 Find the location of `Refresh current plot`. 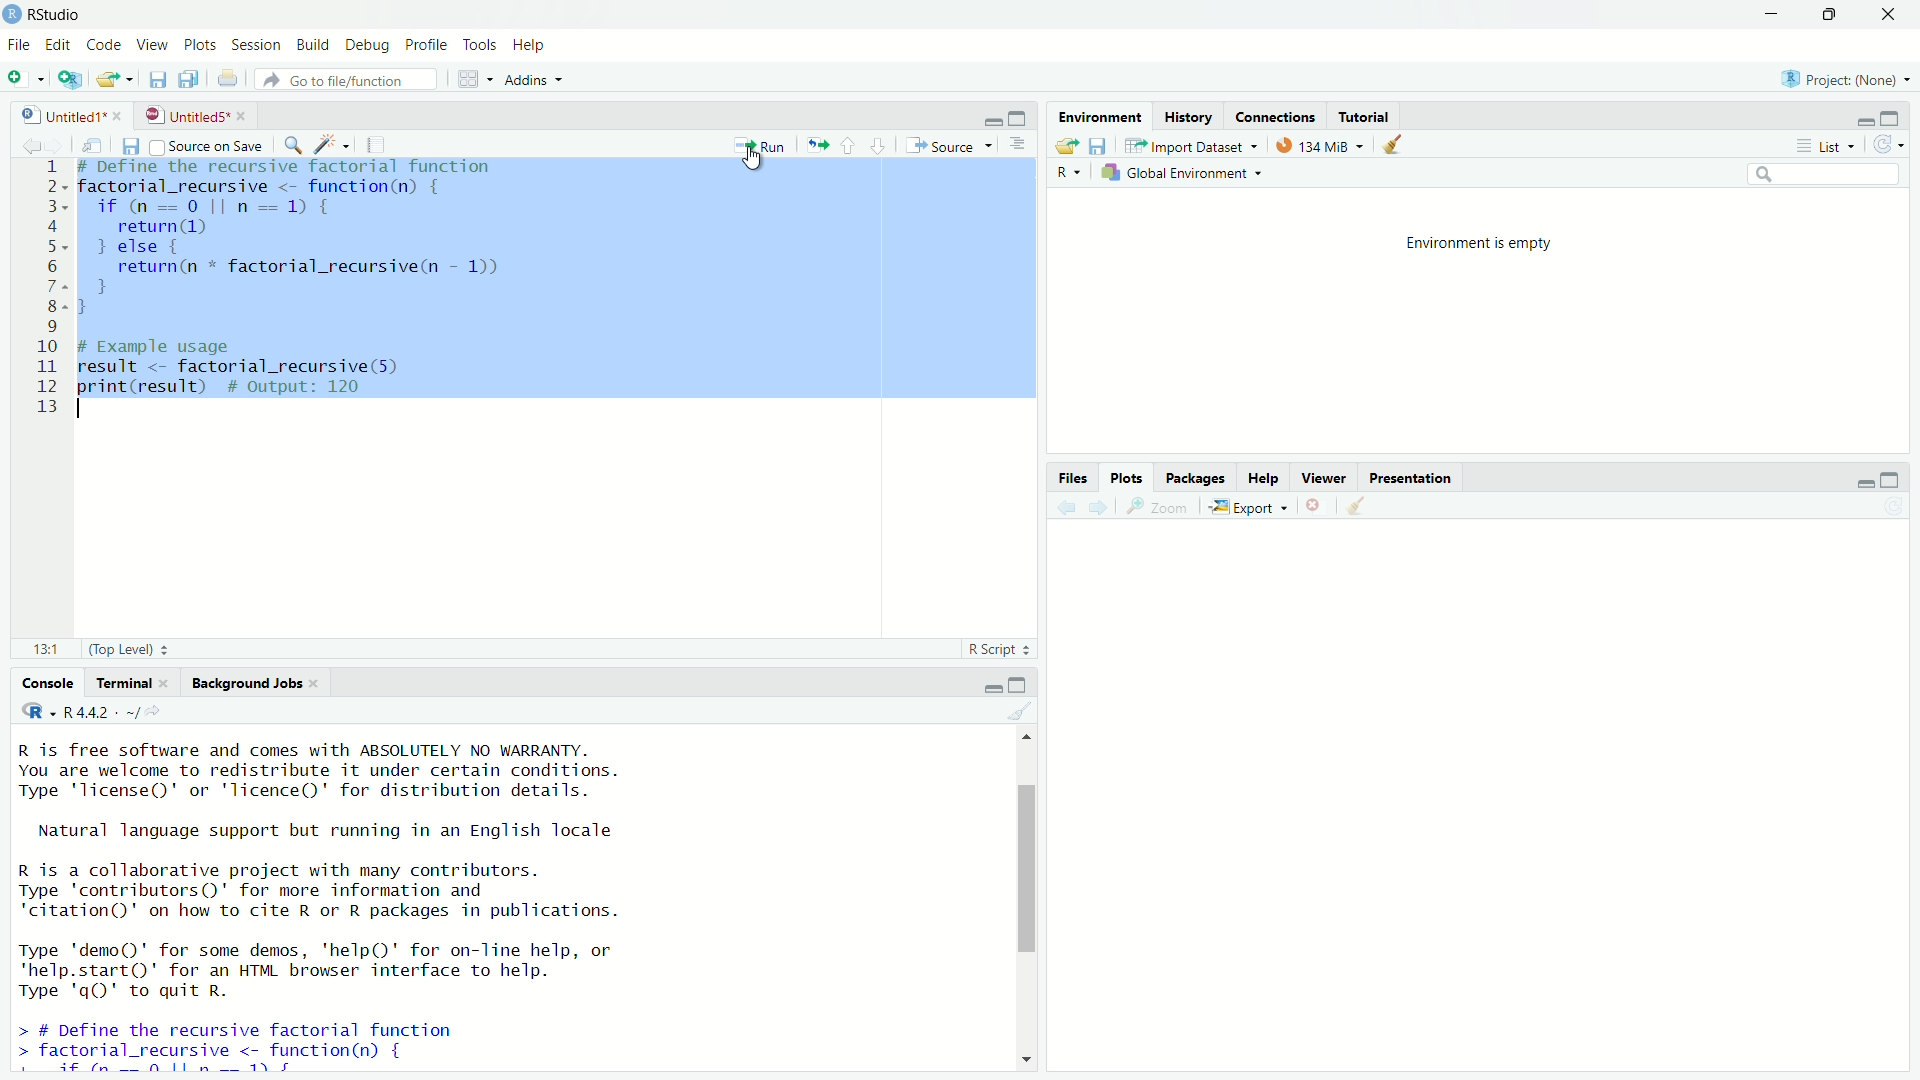

Refresh current plot is located at coordinates (1892, 507).